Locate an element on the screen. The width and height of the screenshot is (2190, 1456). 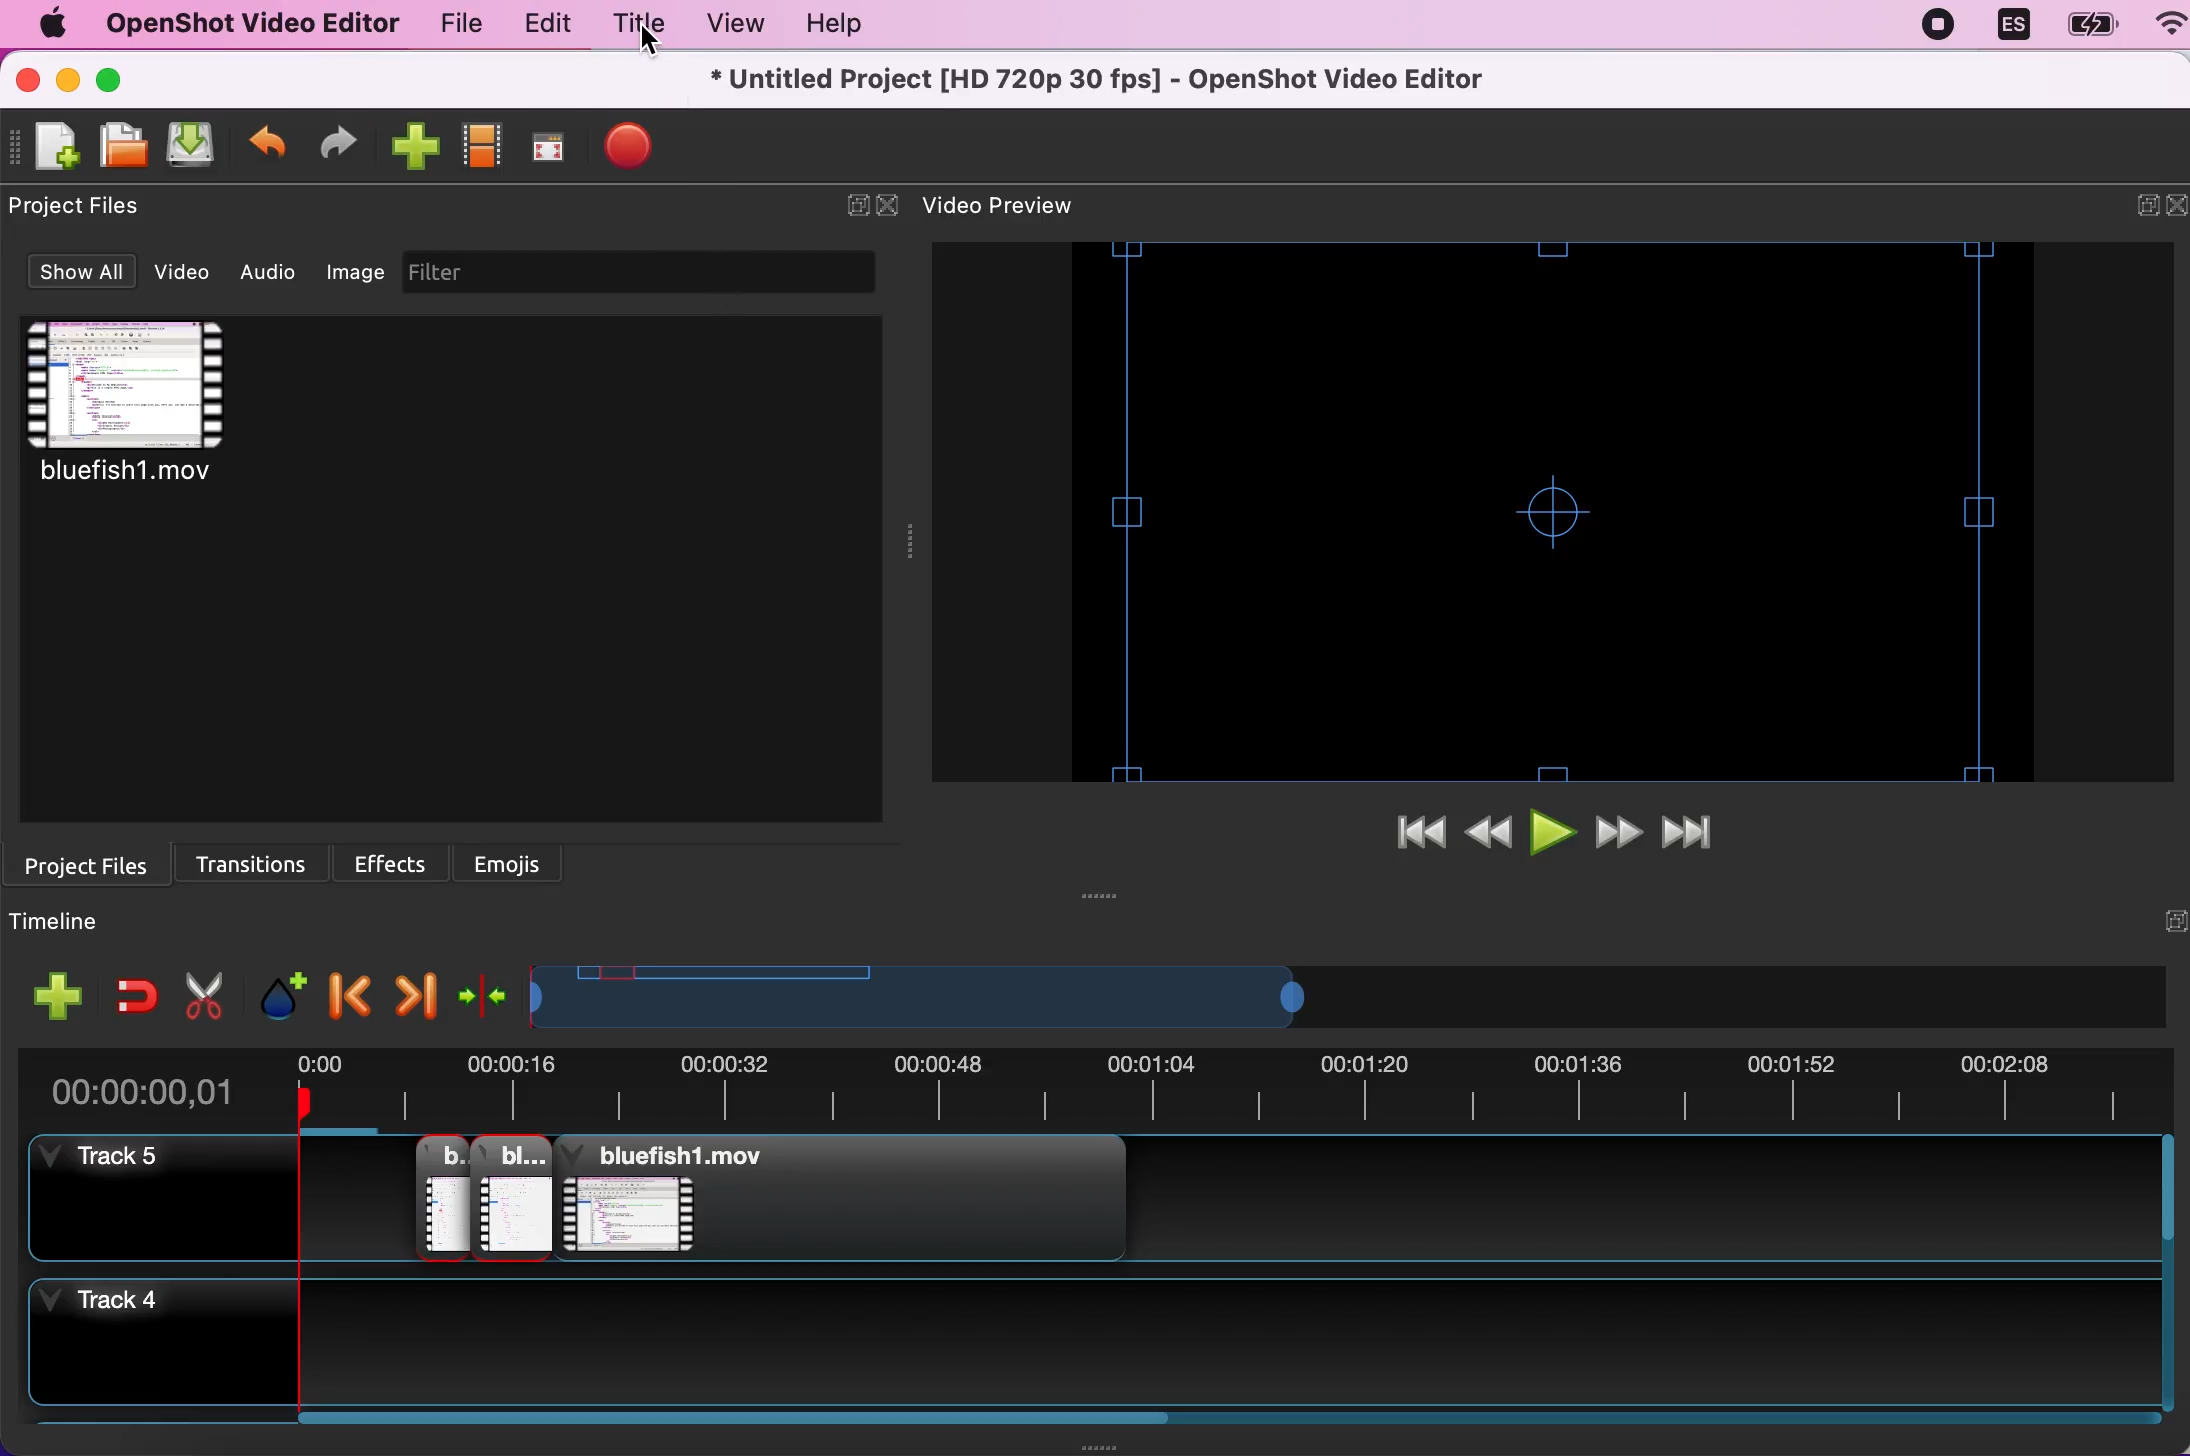
battery is located at coordinates (2085, 26).